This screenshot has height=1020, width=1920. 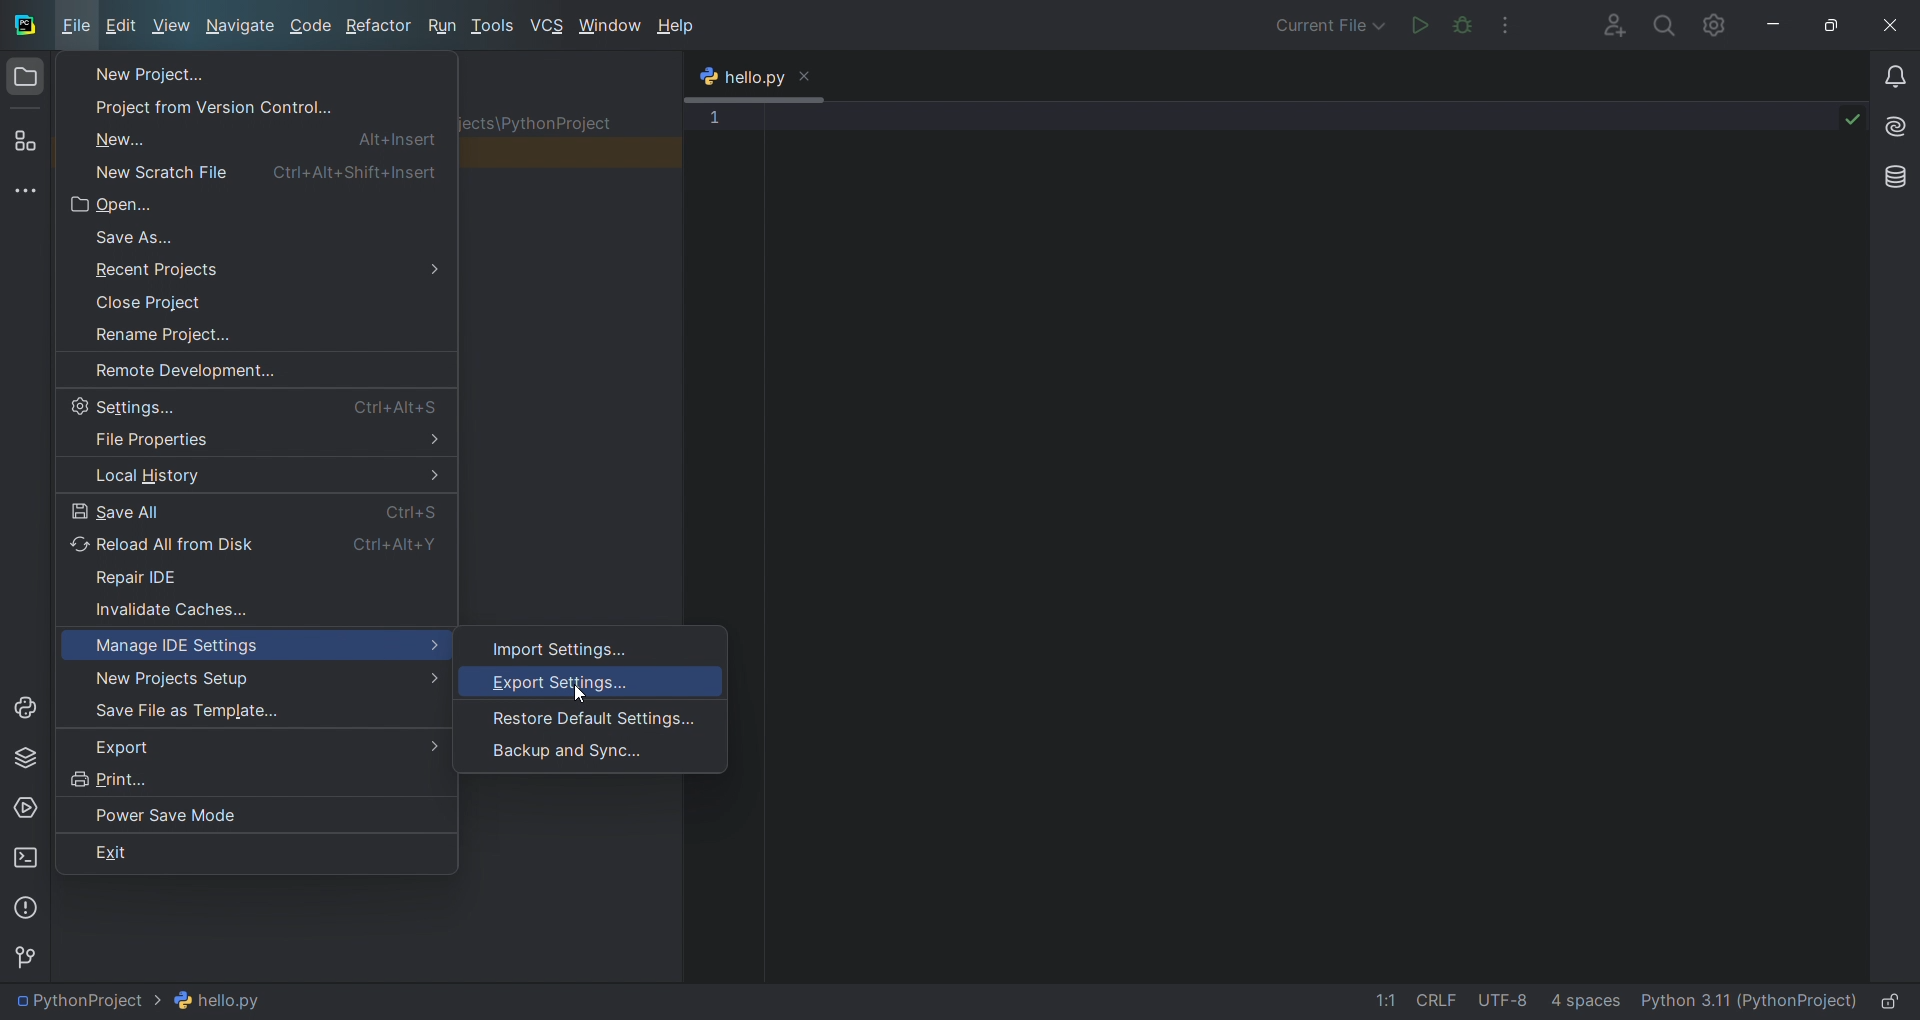 I want to click on close, so click(x=806, y=74).